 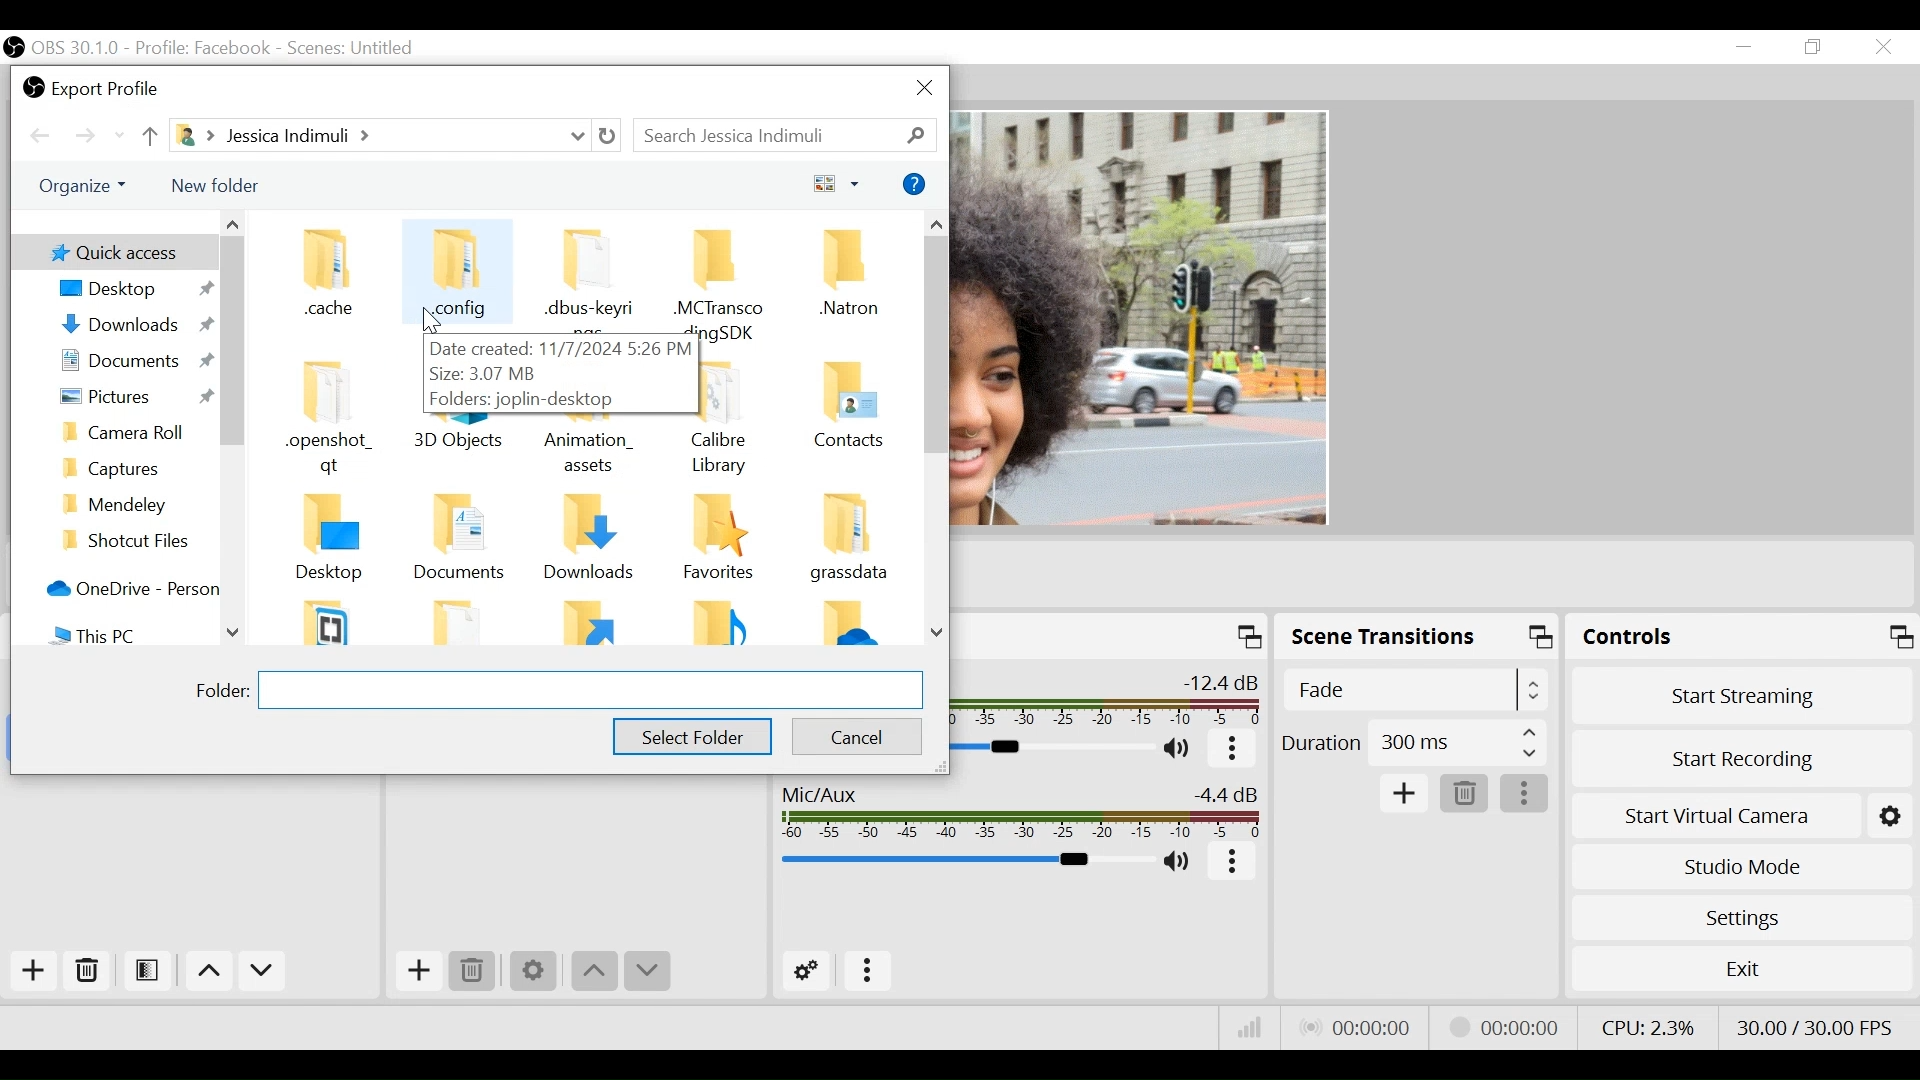 I want to click on Move back, so click(x=45, y=137).